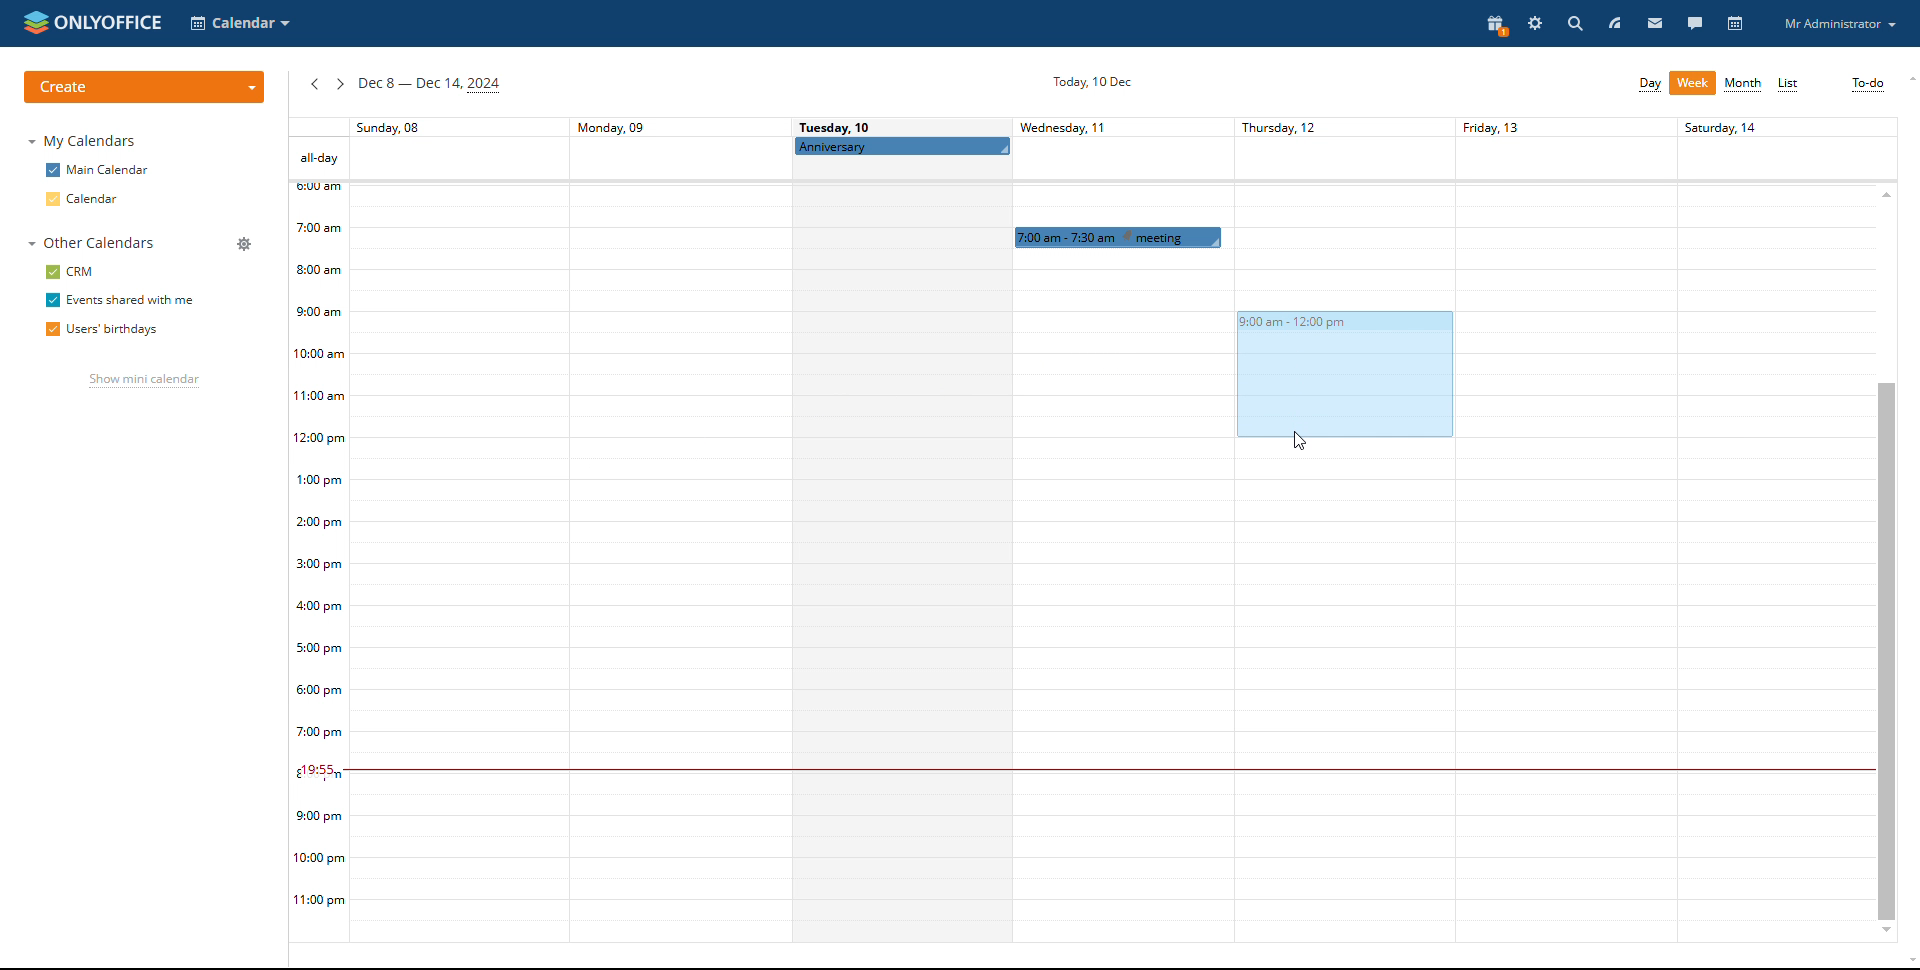 This screenshot has width=1920, height=970. What do you see at coordinates (83, 272) in the screenshot?
I see `crm` at bounding box center [83, 272].